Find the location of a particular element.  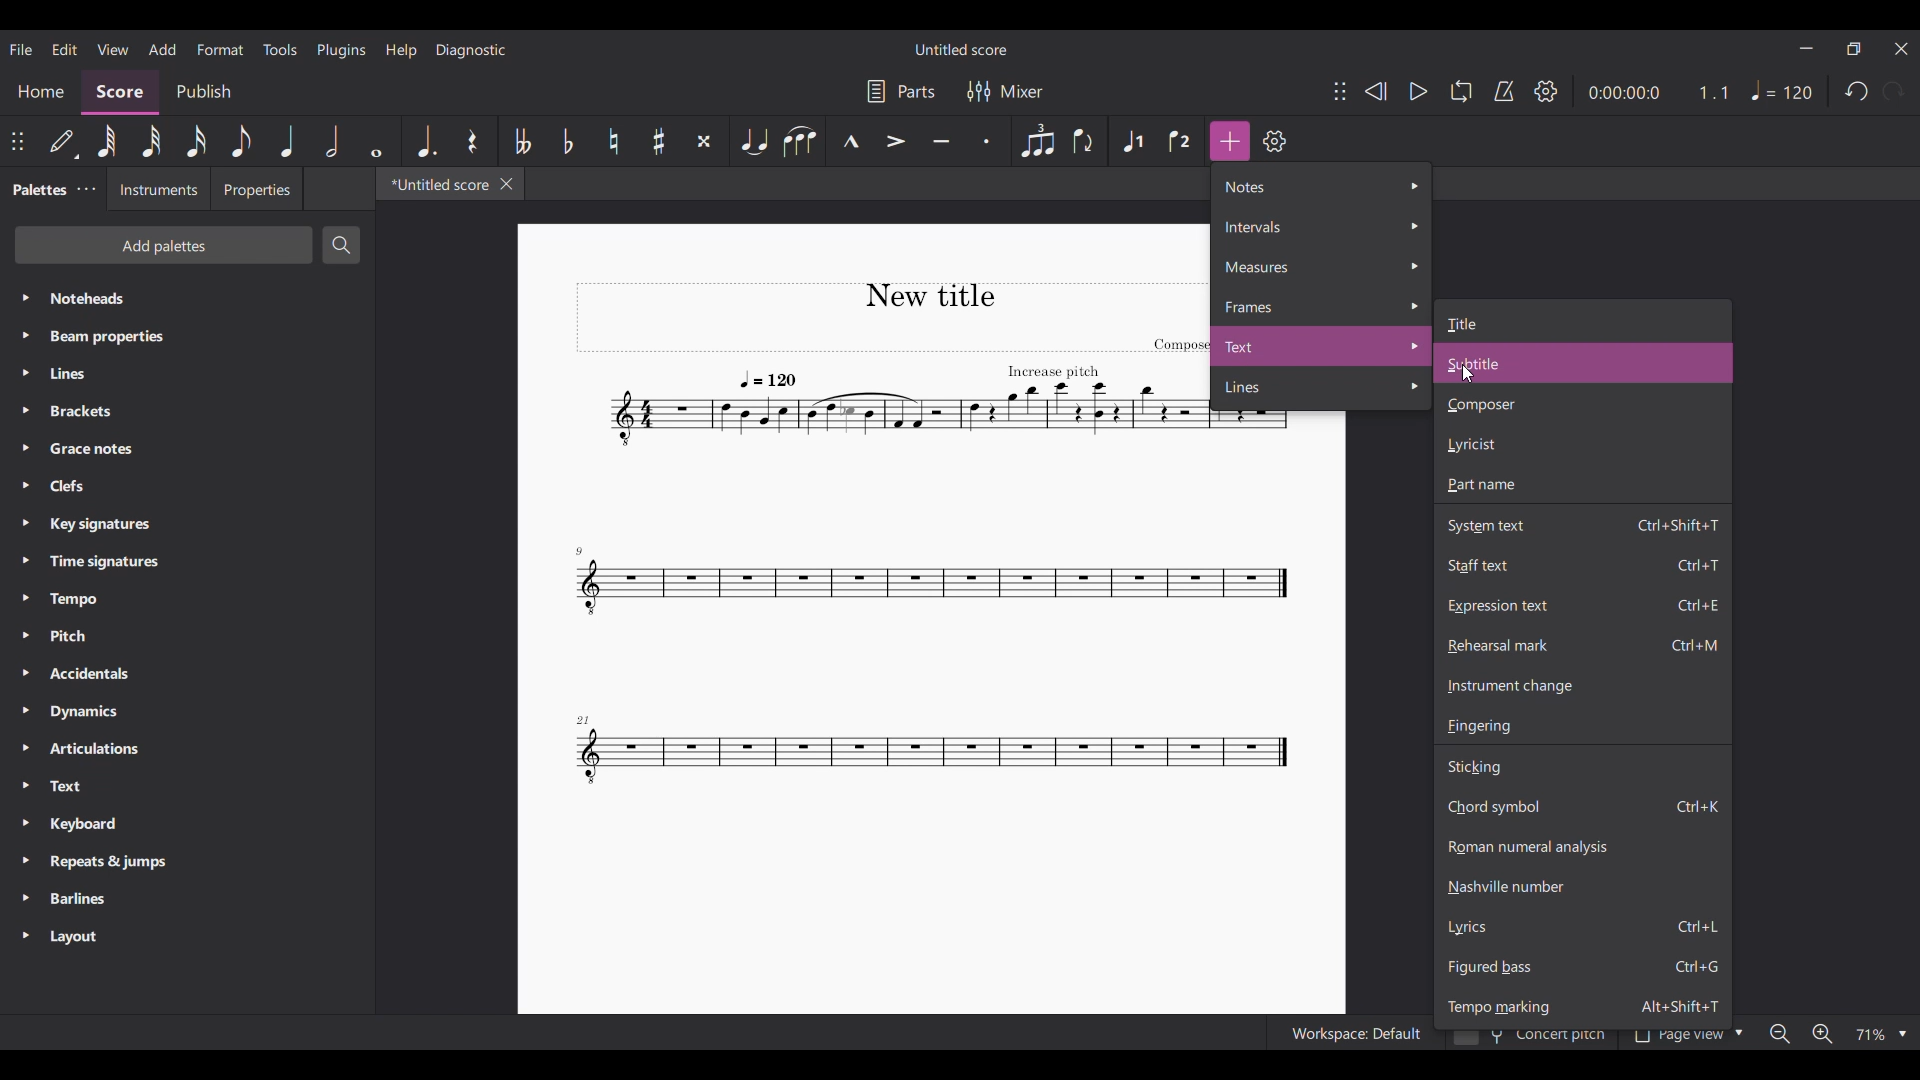

Staff text is located at coordinates (1582, 565).